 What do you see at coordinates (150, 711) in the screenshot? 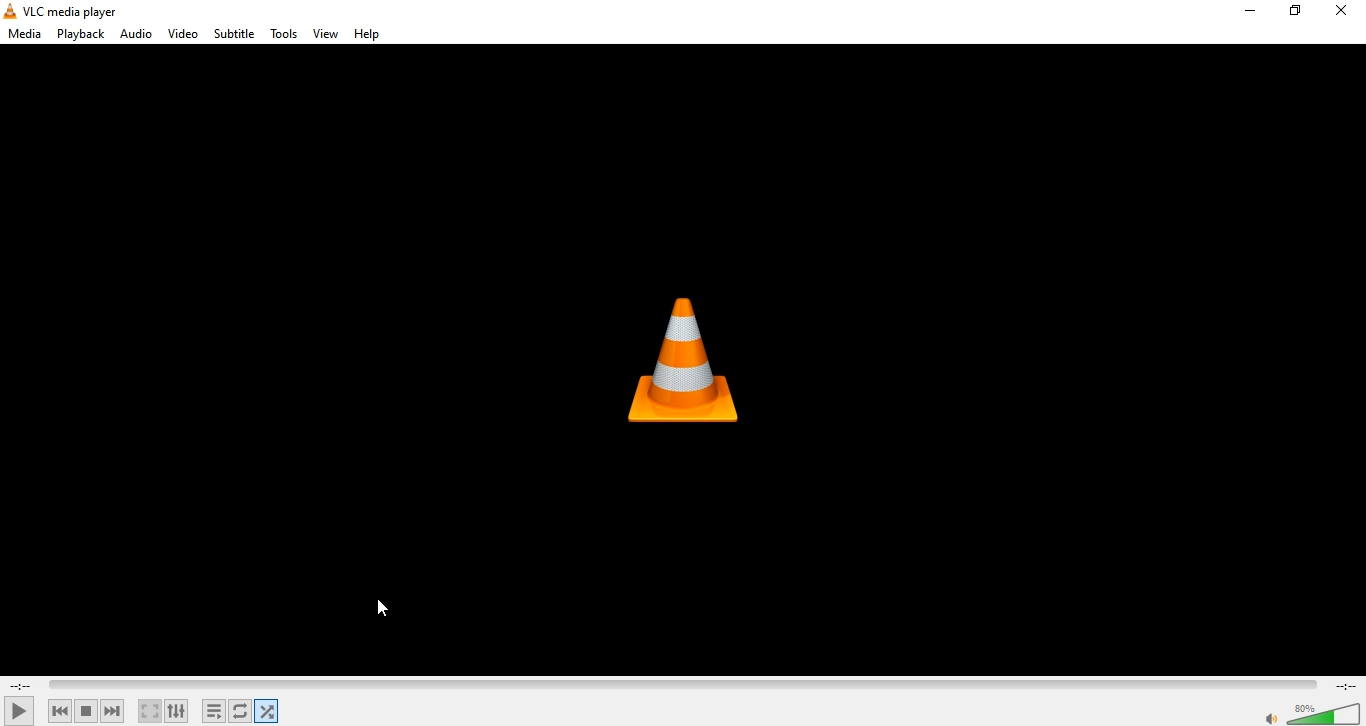
I see `toggle the video in full screen` at bounding box center [150, 711].